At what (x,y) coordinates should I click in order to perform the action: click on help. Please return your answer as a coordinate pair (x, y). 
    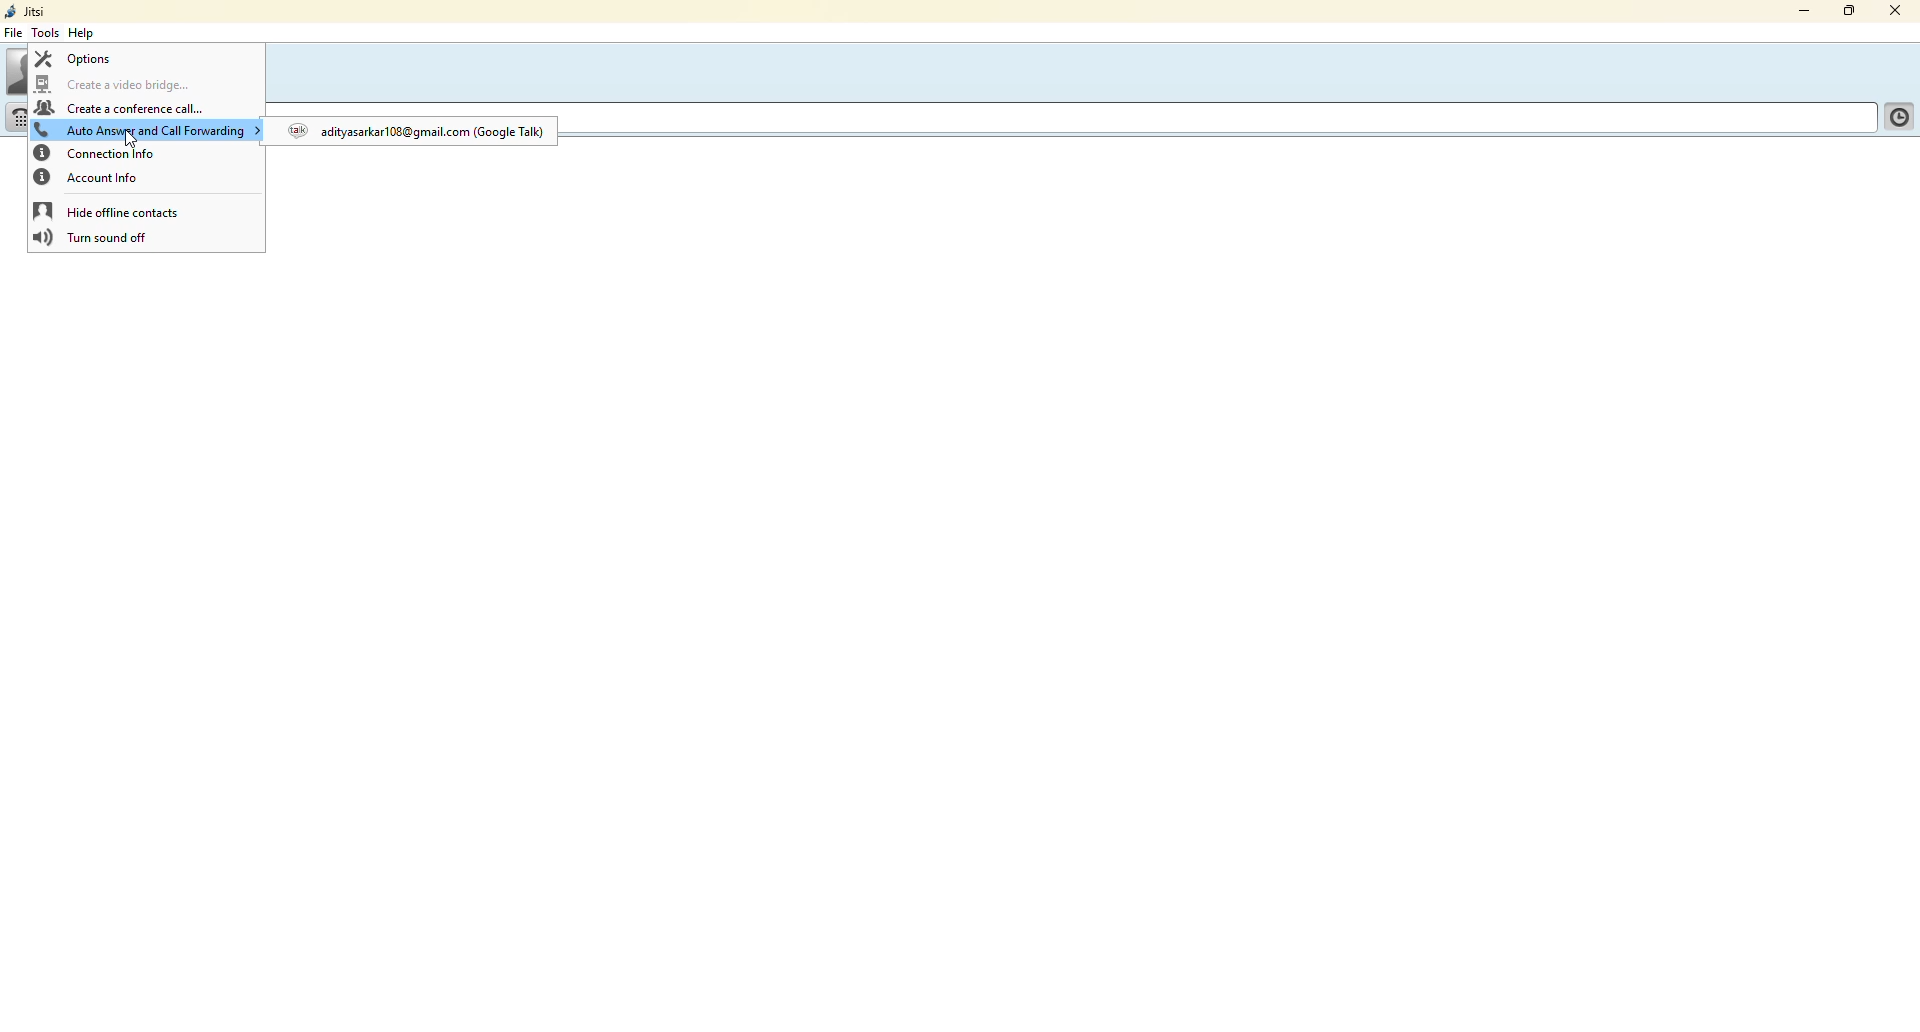
    Looking at the image, I should click on (83, 33).